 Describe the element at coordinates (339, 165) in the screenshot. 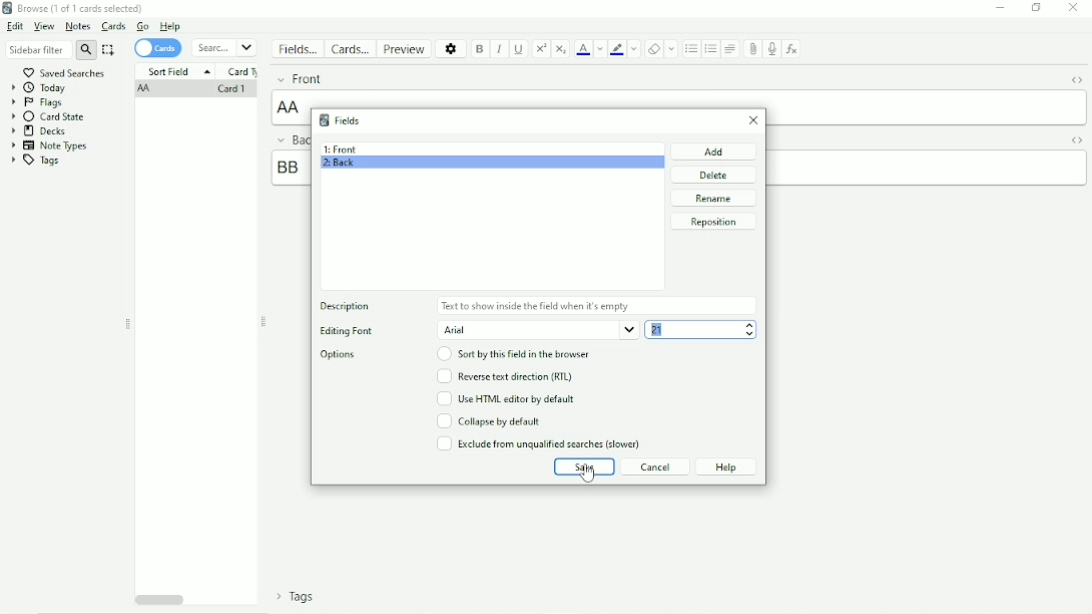

I see `2: Back` at that location.